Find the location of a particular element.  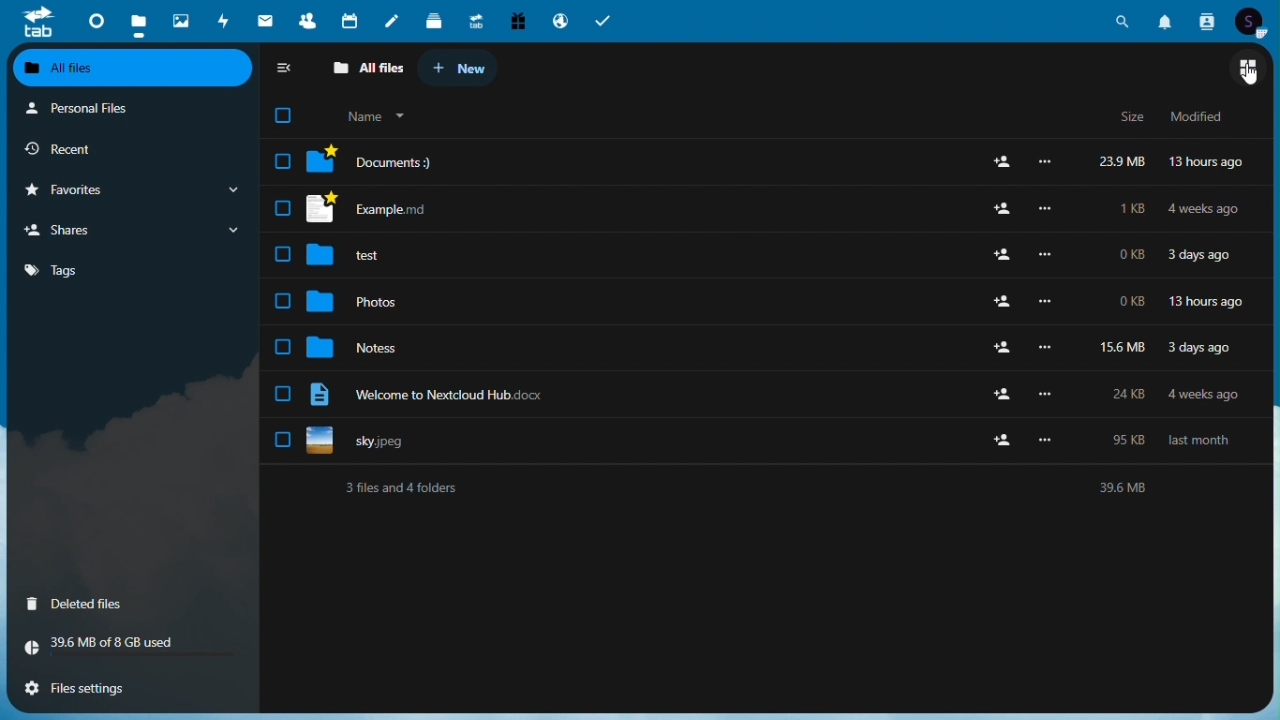

4 weeks ago is located at coordinates (1208, 210).